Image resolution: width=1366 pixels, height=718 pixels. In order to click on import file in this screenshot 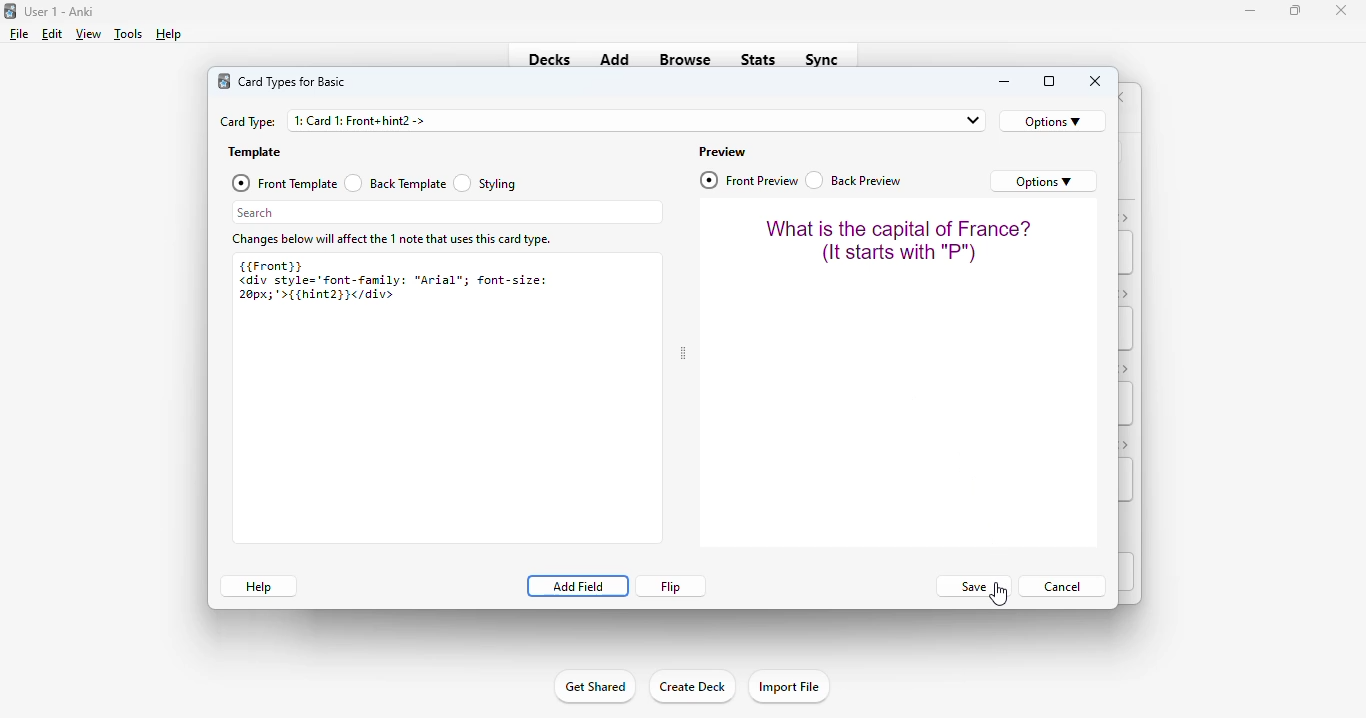, I will do `click(788, 687)`.